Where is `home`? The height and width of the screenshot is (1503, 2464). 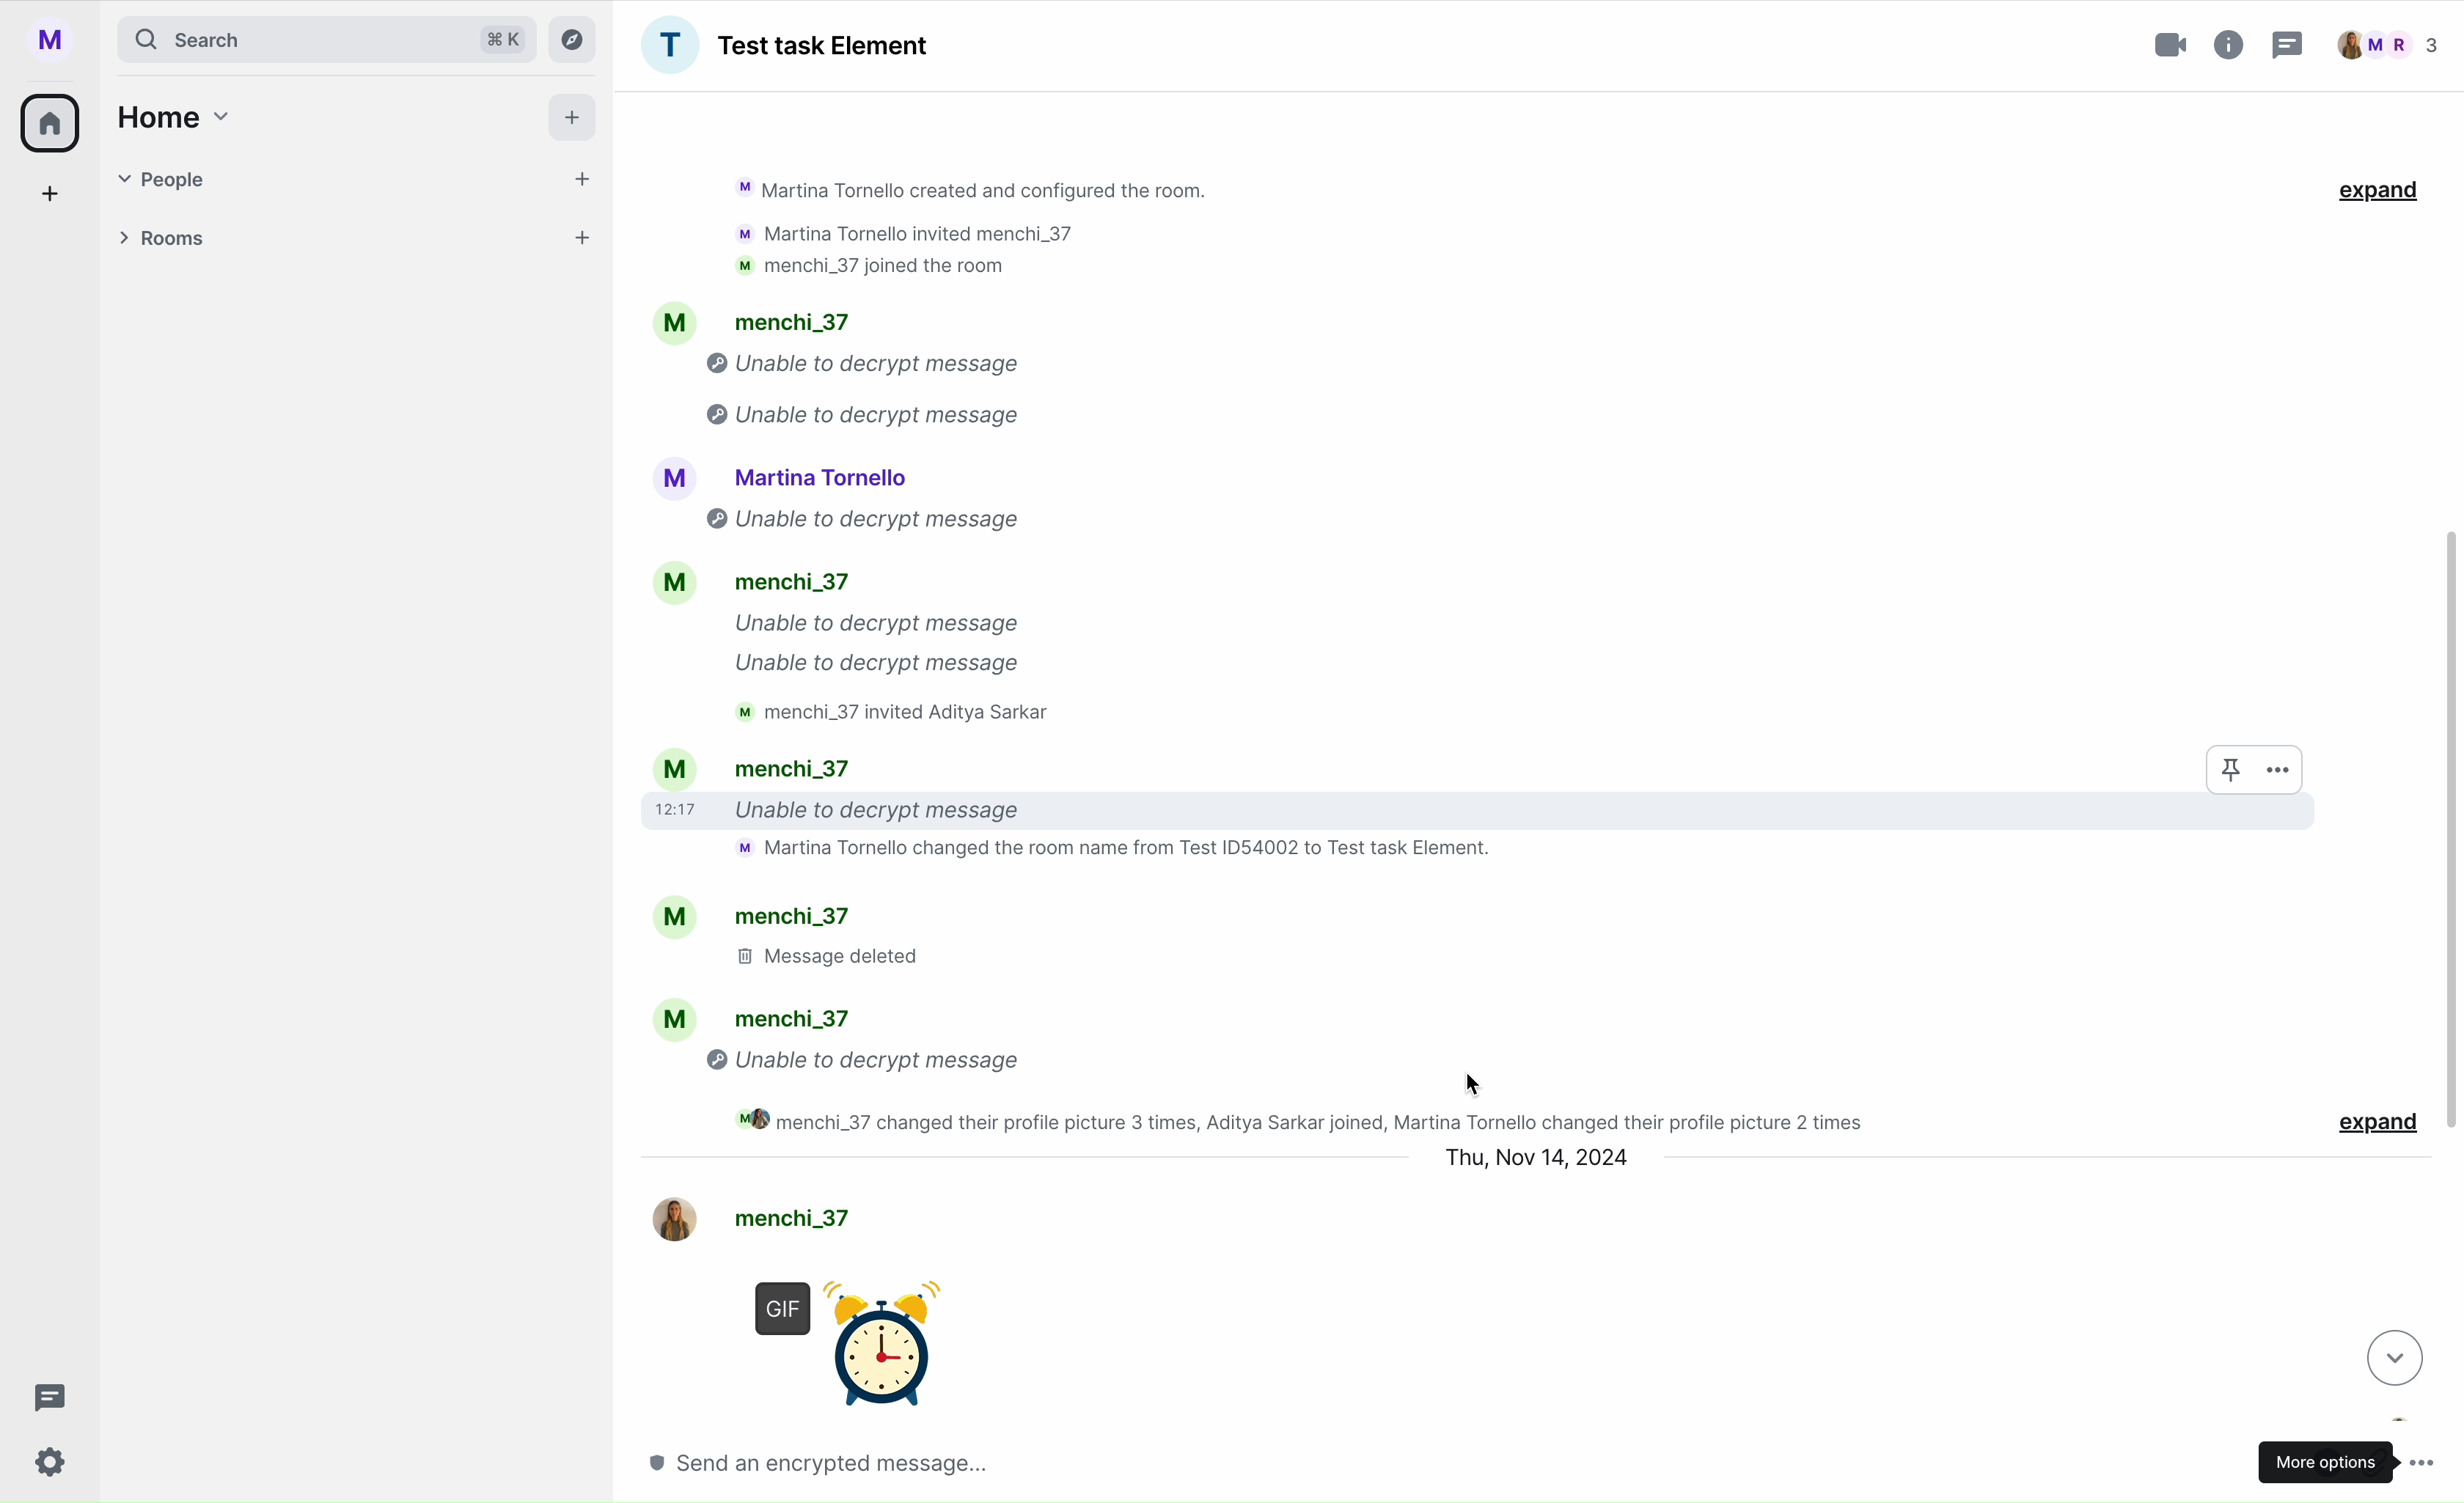 home is located at coordinates (169, 116).